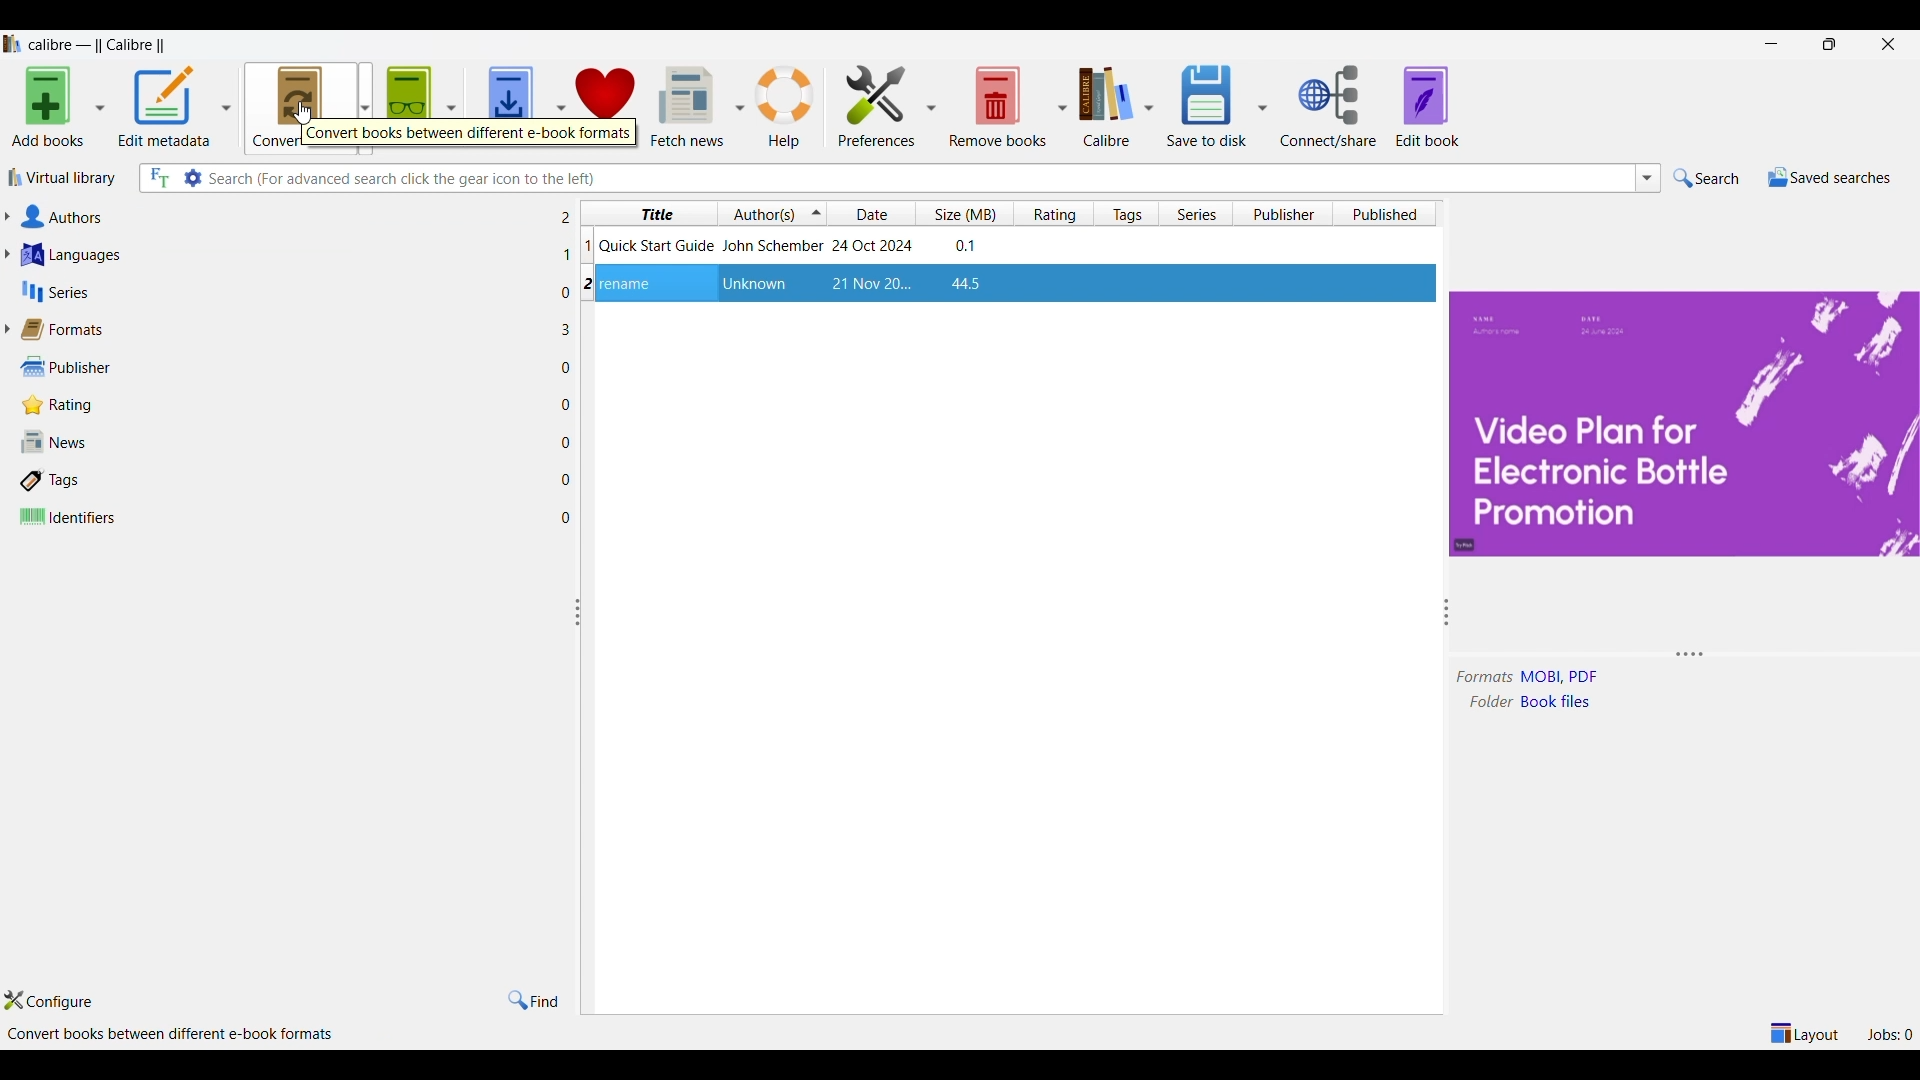  I want to click on Software logo, so click(13, 44).